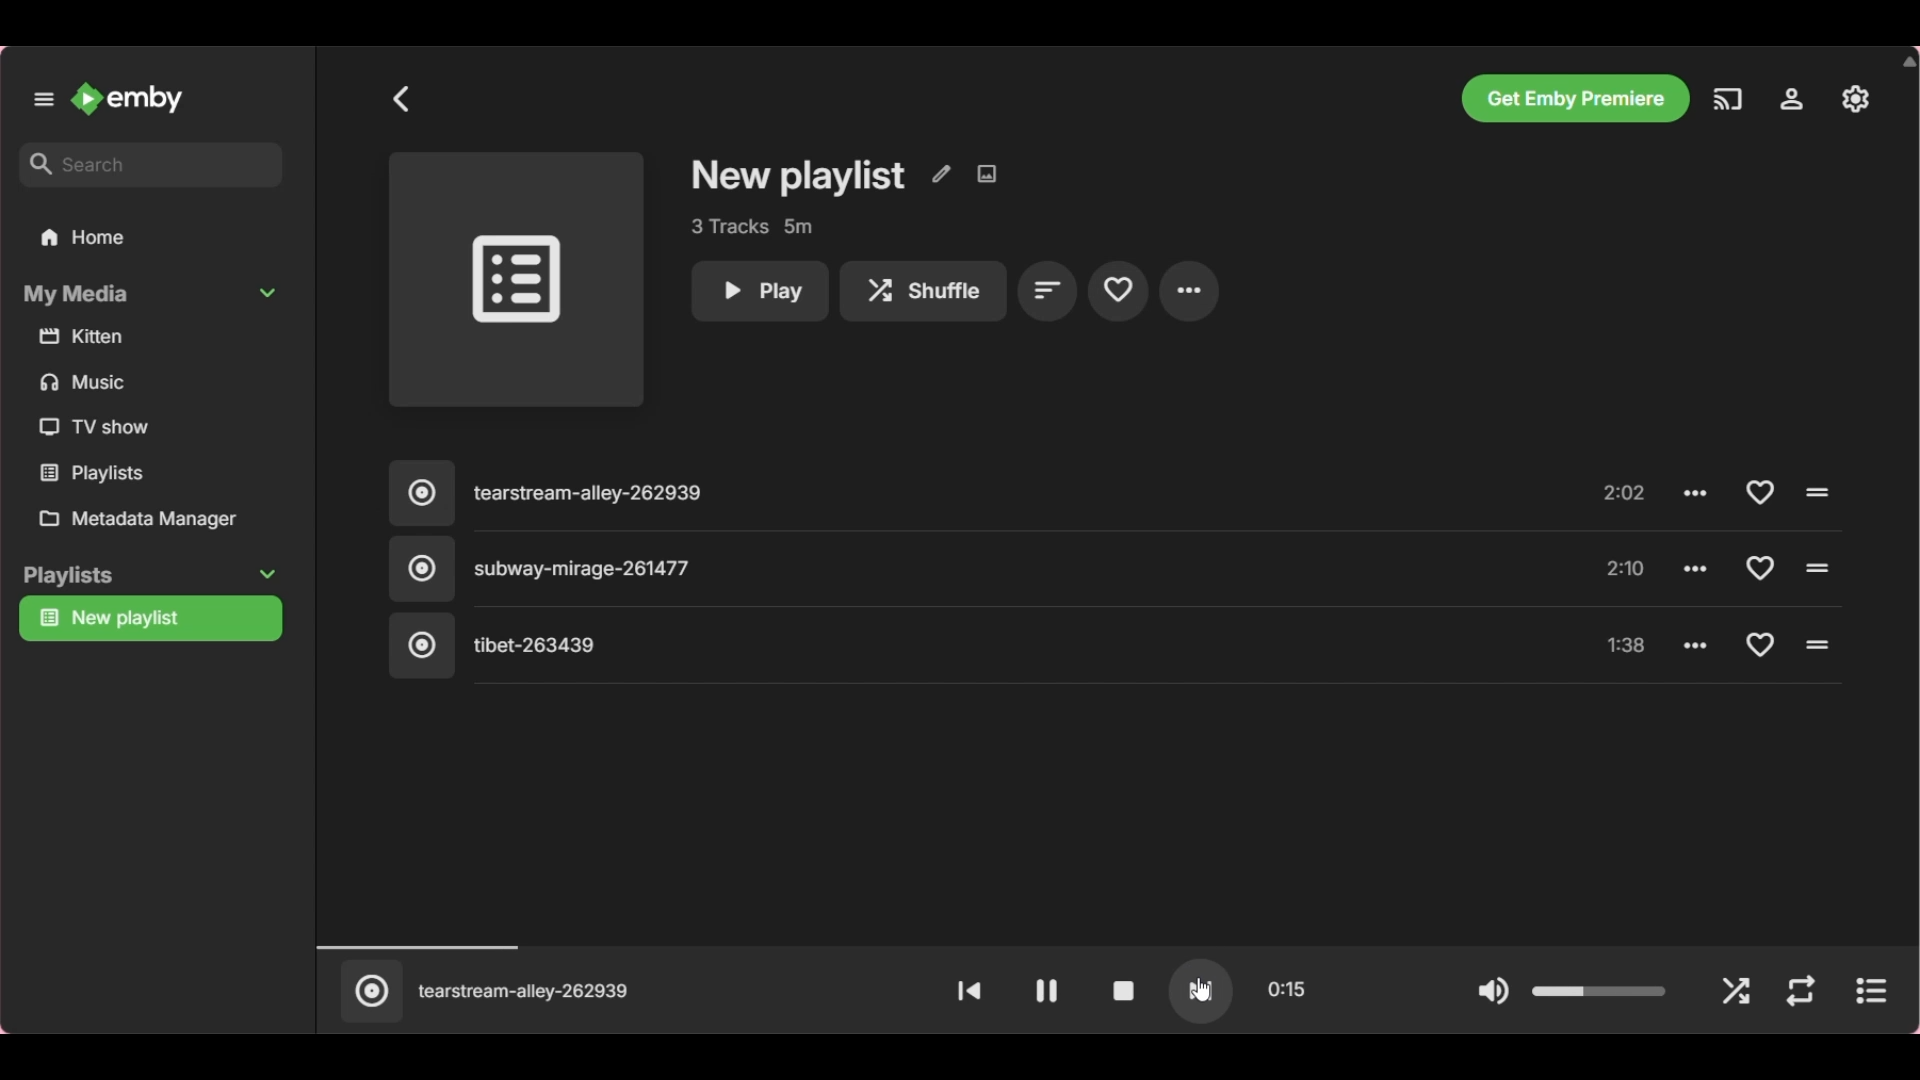 This screenshot has height=1080, width=1920. I want to click on More settings, so click(1189, 292).